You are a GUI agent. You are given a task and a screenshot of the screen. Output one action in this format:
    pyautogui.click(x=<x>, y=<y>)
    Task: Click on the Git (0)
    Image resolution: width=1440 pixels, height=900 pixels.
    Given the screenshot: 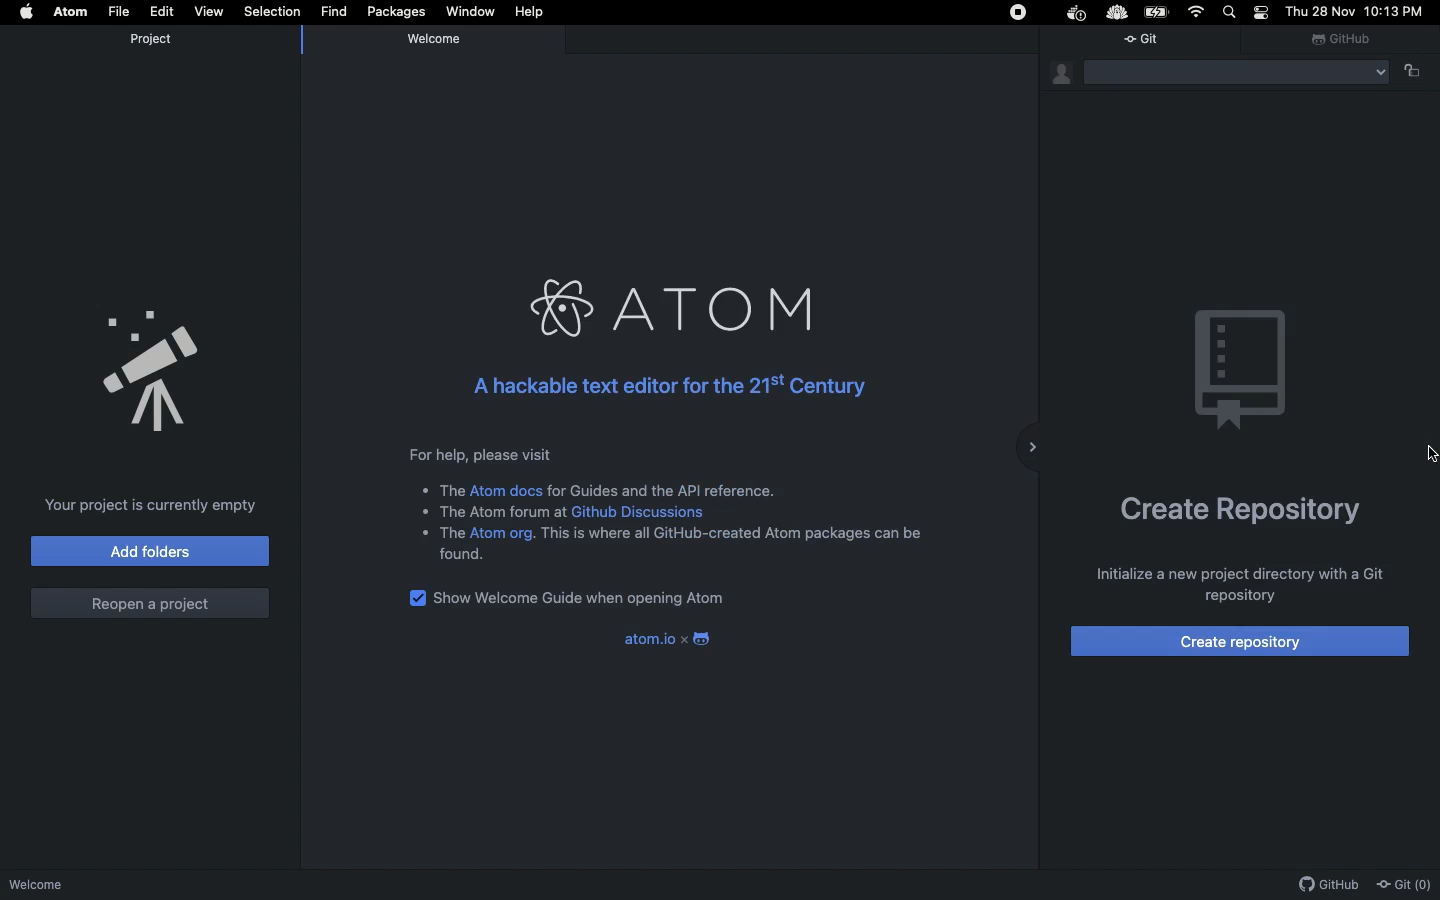 What is the action you would take?
    pyautogui.click(x=1408, y=887)
    